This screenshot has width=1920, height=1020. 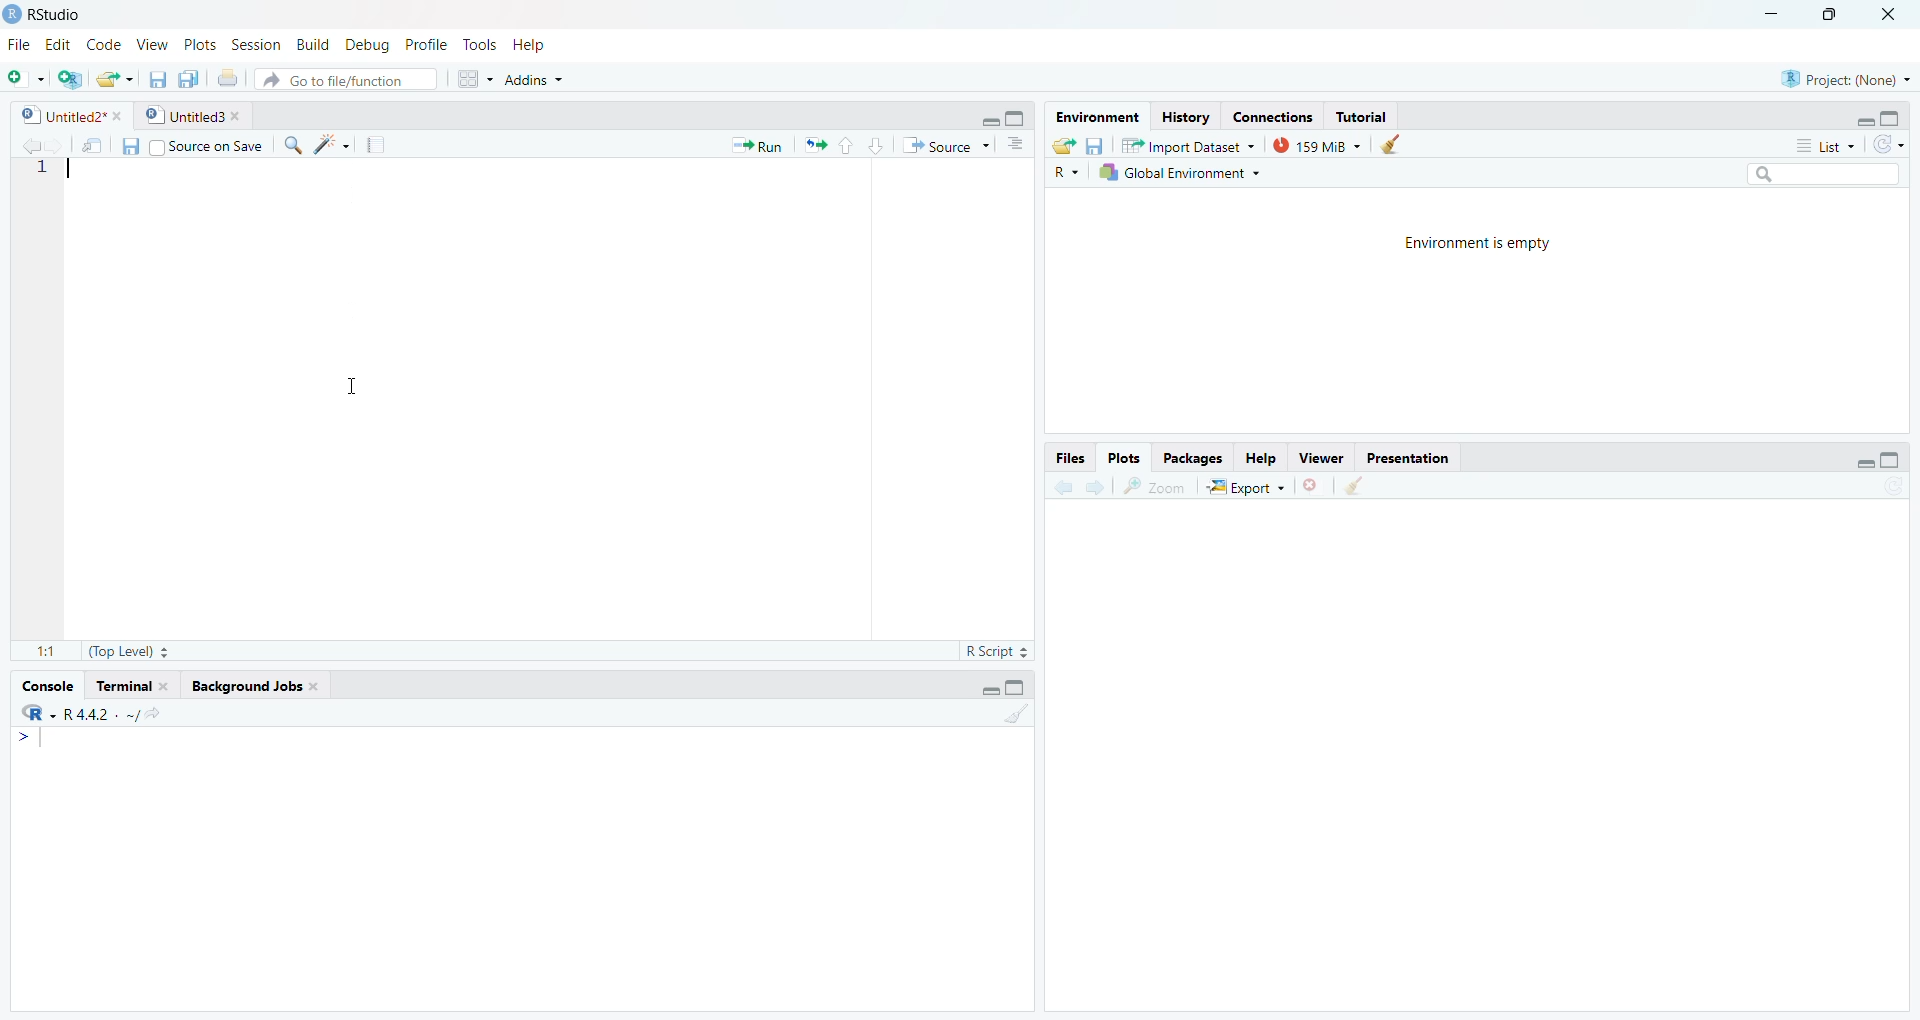 What do you see at coordinates (1774, 12) in the screenshot?
I see `Minimize` at bounding box center [1774, 12].